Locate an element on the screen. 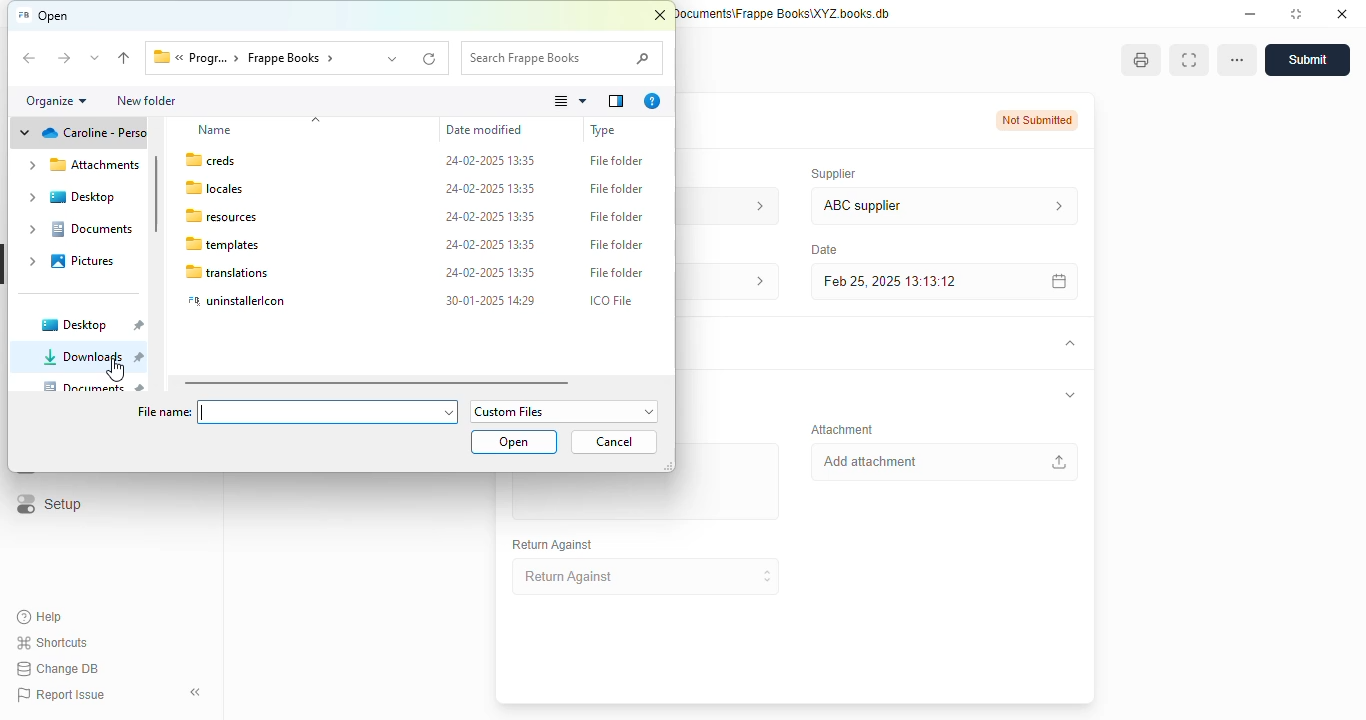 Image resolution: width=1366 pixels, height=720 pixels. add attachment is located at coordinates (943, 462).